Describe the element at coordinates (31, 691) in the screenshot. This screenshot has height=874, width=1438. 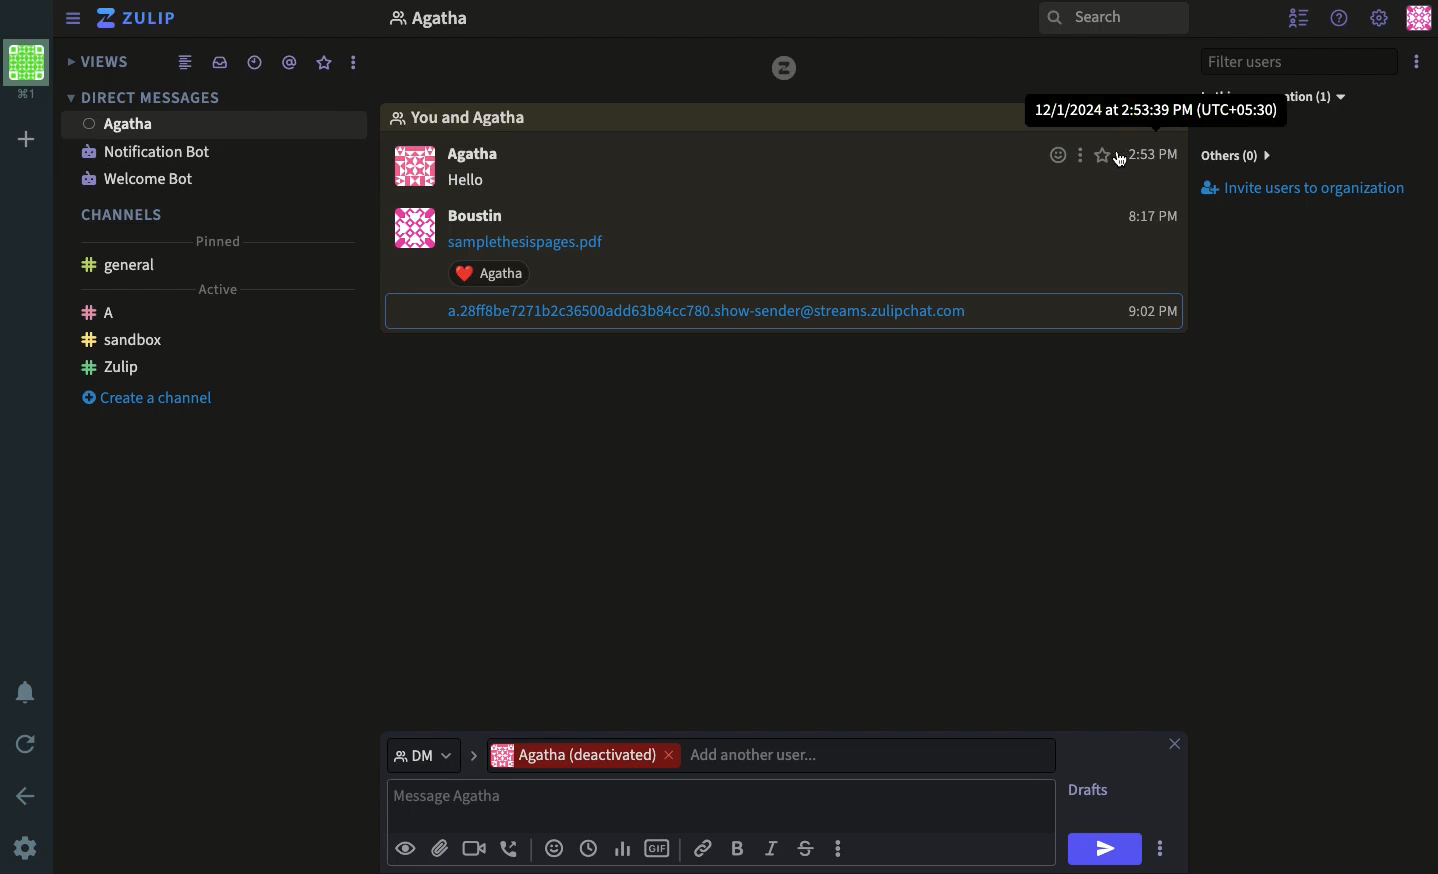
I see `Notification ` at that location.